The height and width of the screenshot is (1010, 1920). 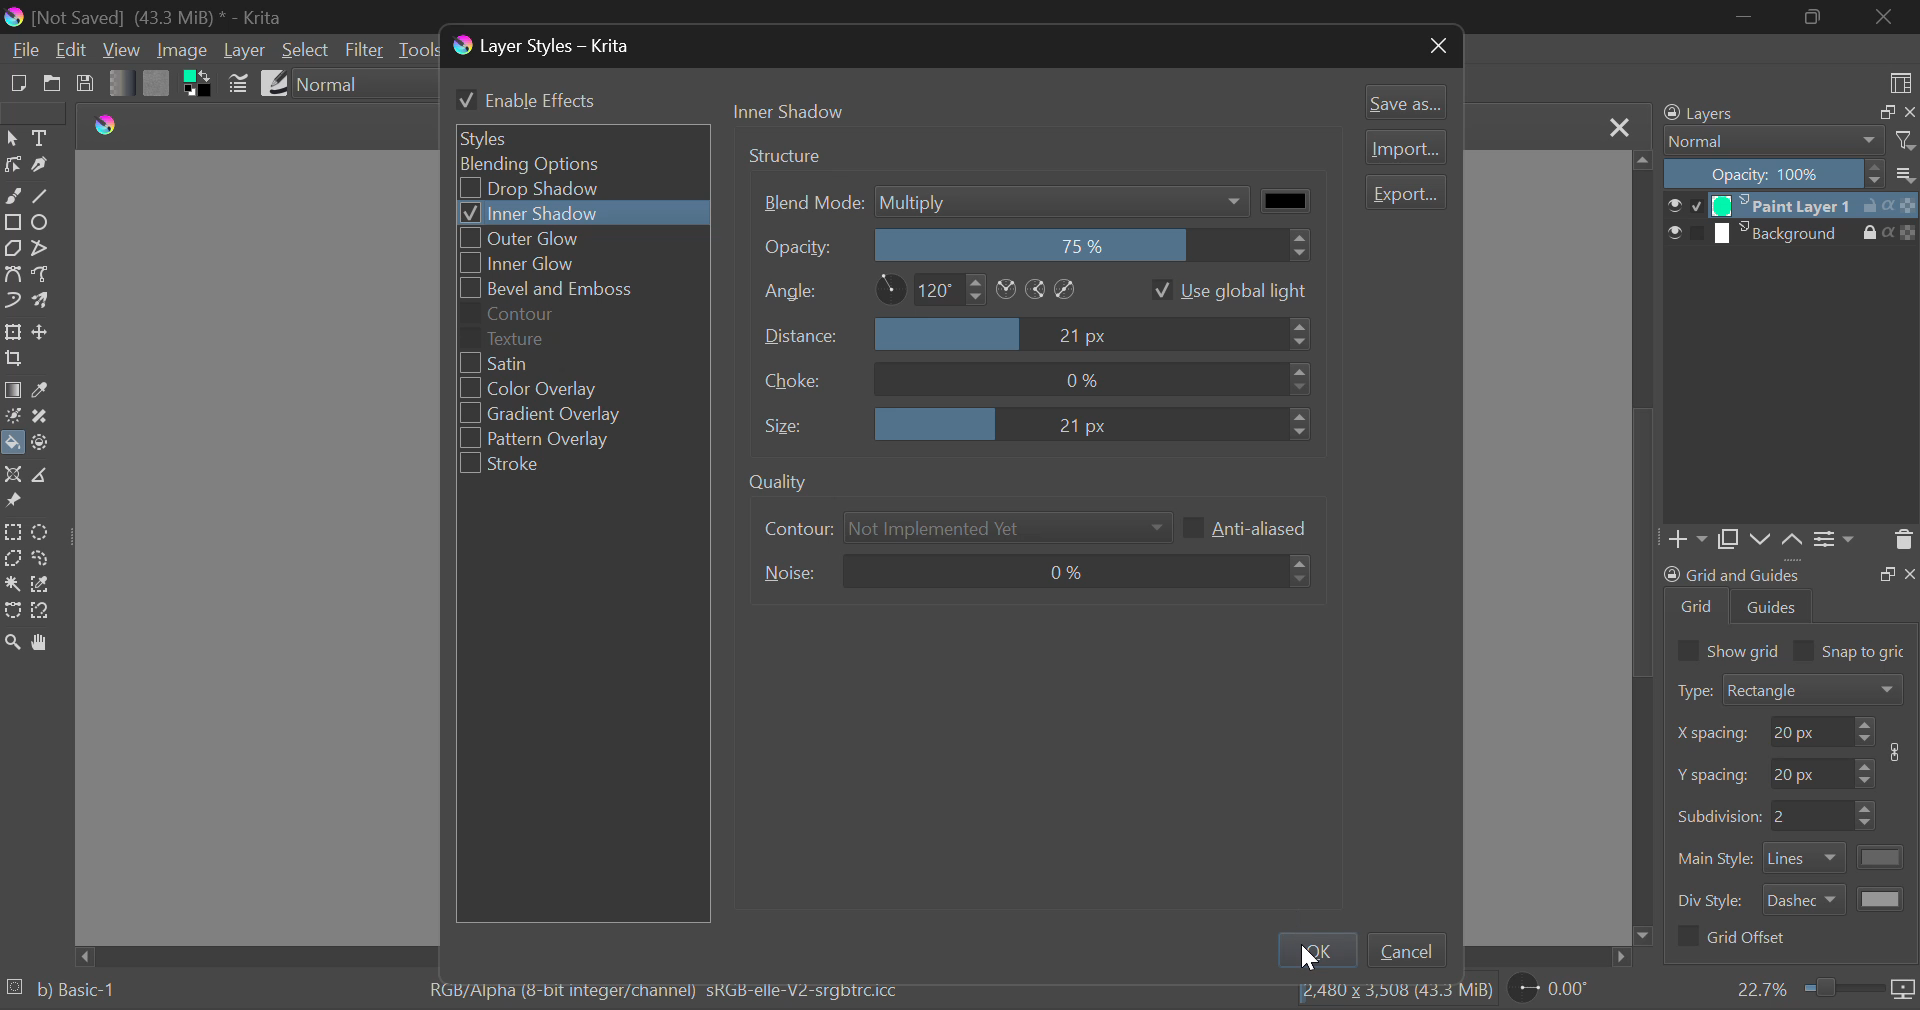 I want to click on File, so click(x=24, y=53).